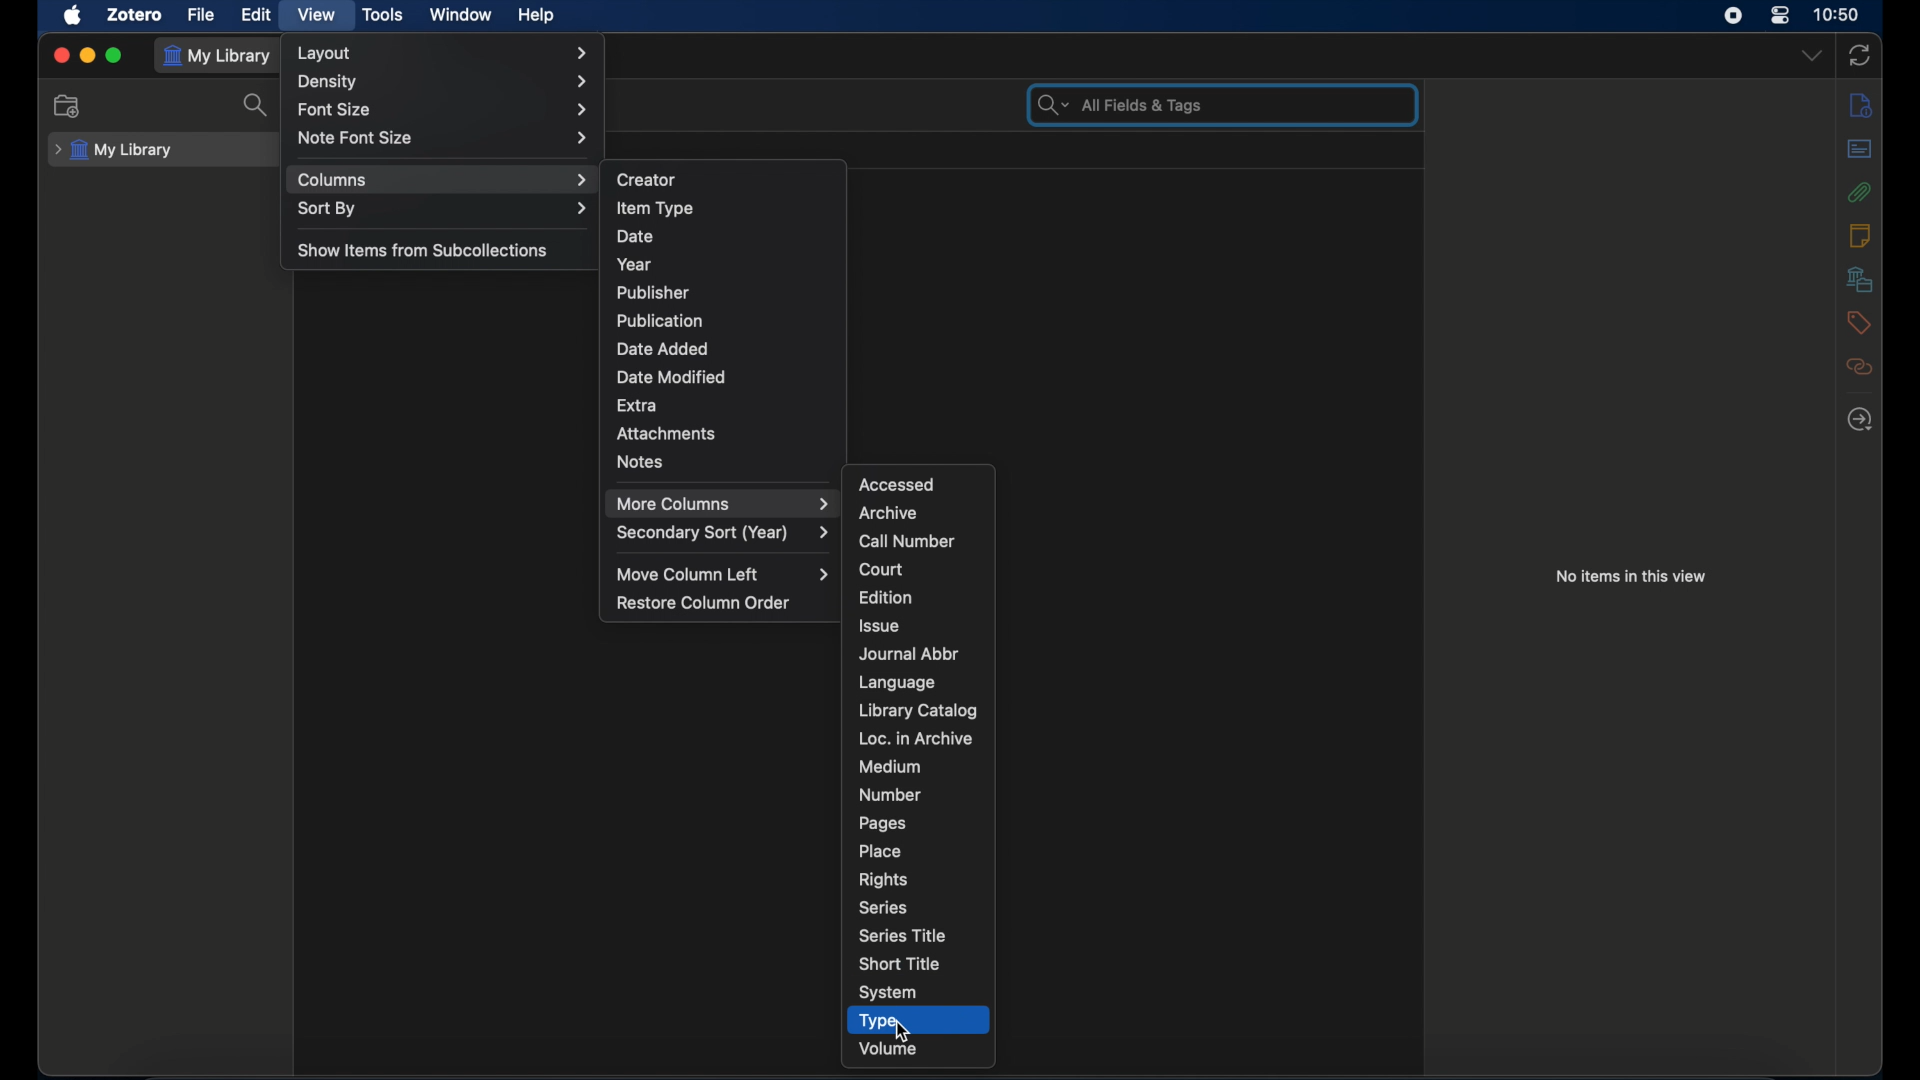 The image size is (1920, 1080). Describe the element at coordinates (888, 1049) in the screenshot. I see `volume` at that location.